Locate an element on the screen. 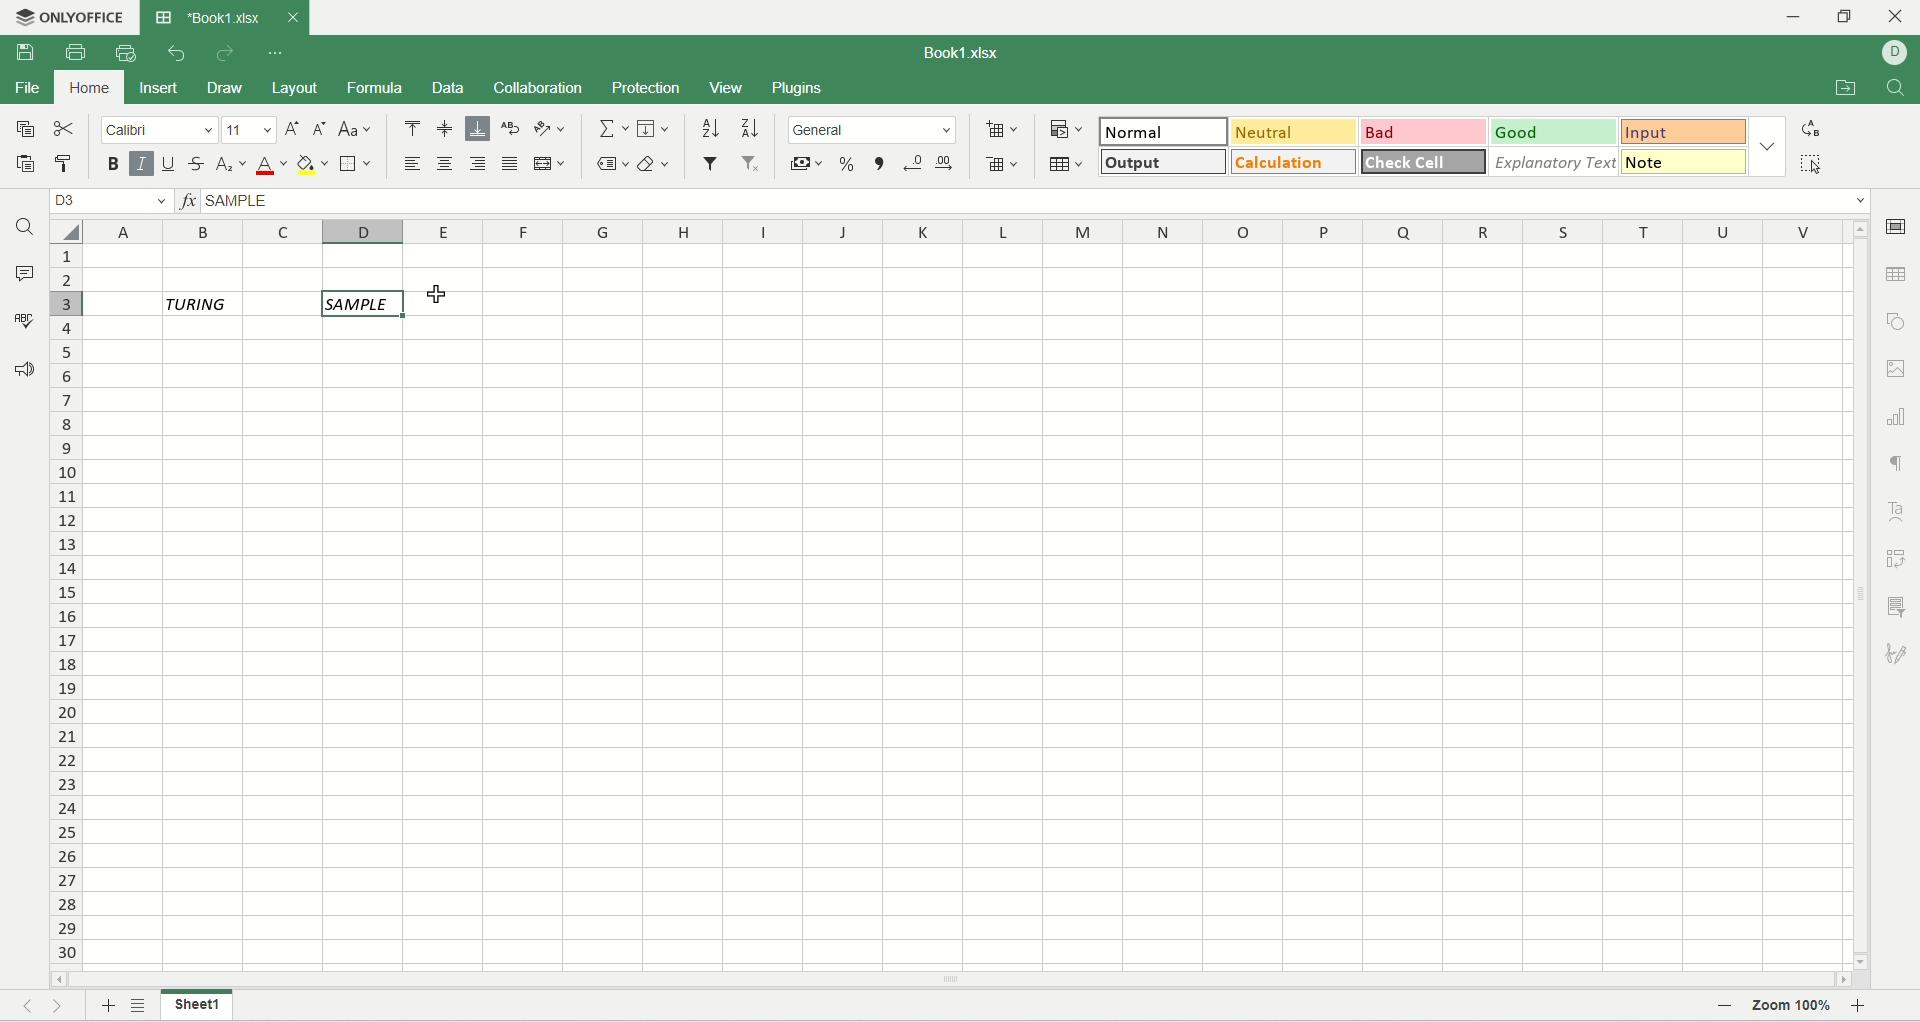  data is located at coordinates (456, 91).